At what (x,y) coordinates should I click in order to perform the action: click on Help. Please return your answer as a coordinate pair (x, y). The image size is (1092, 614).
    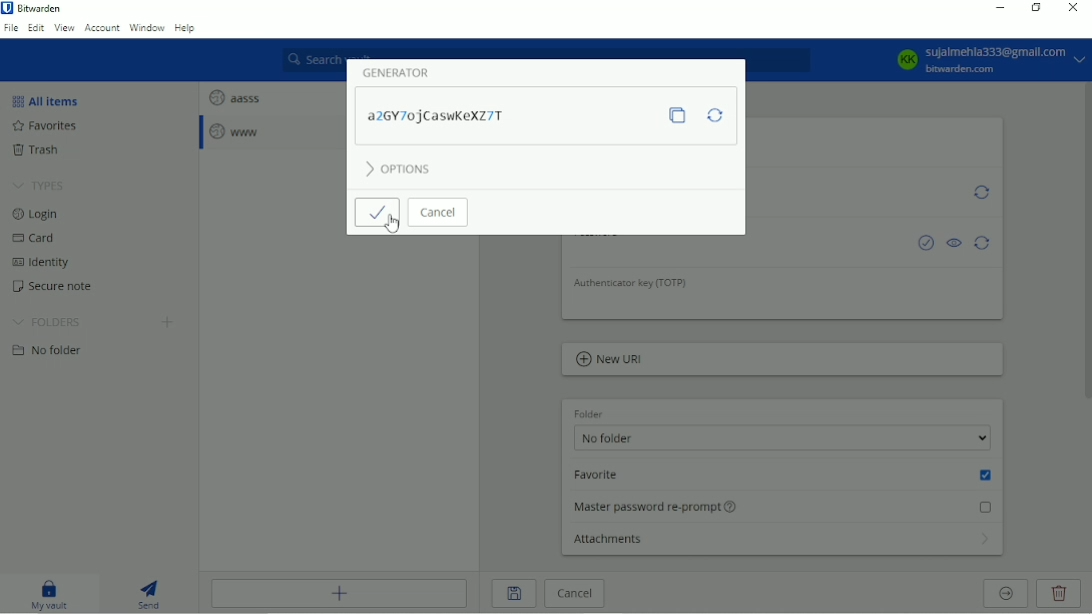
    Looking at the image, I should click on (187, 30).